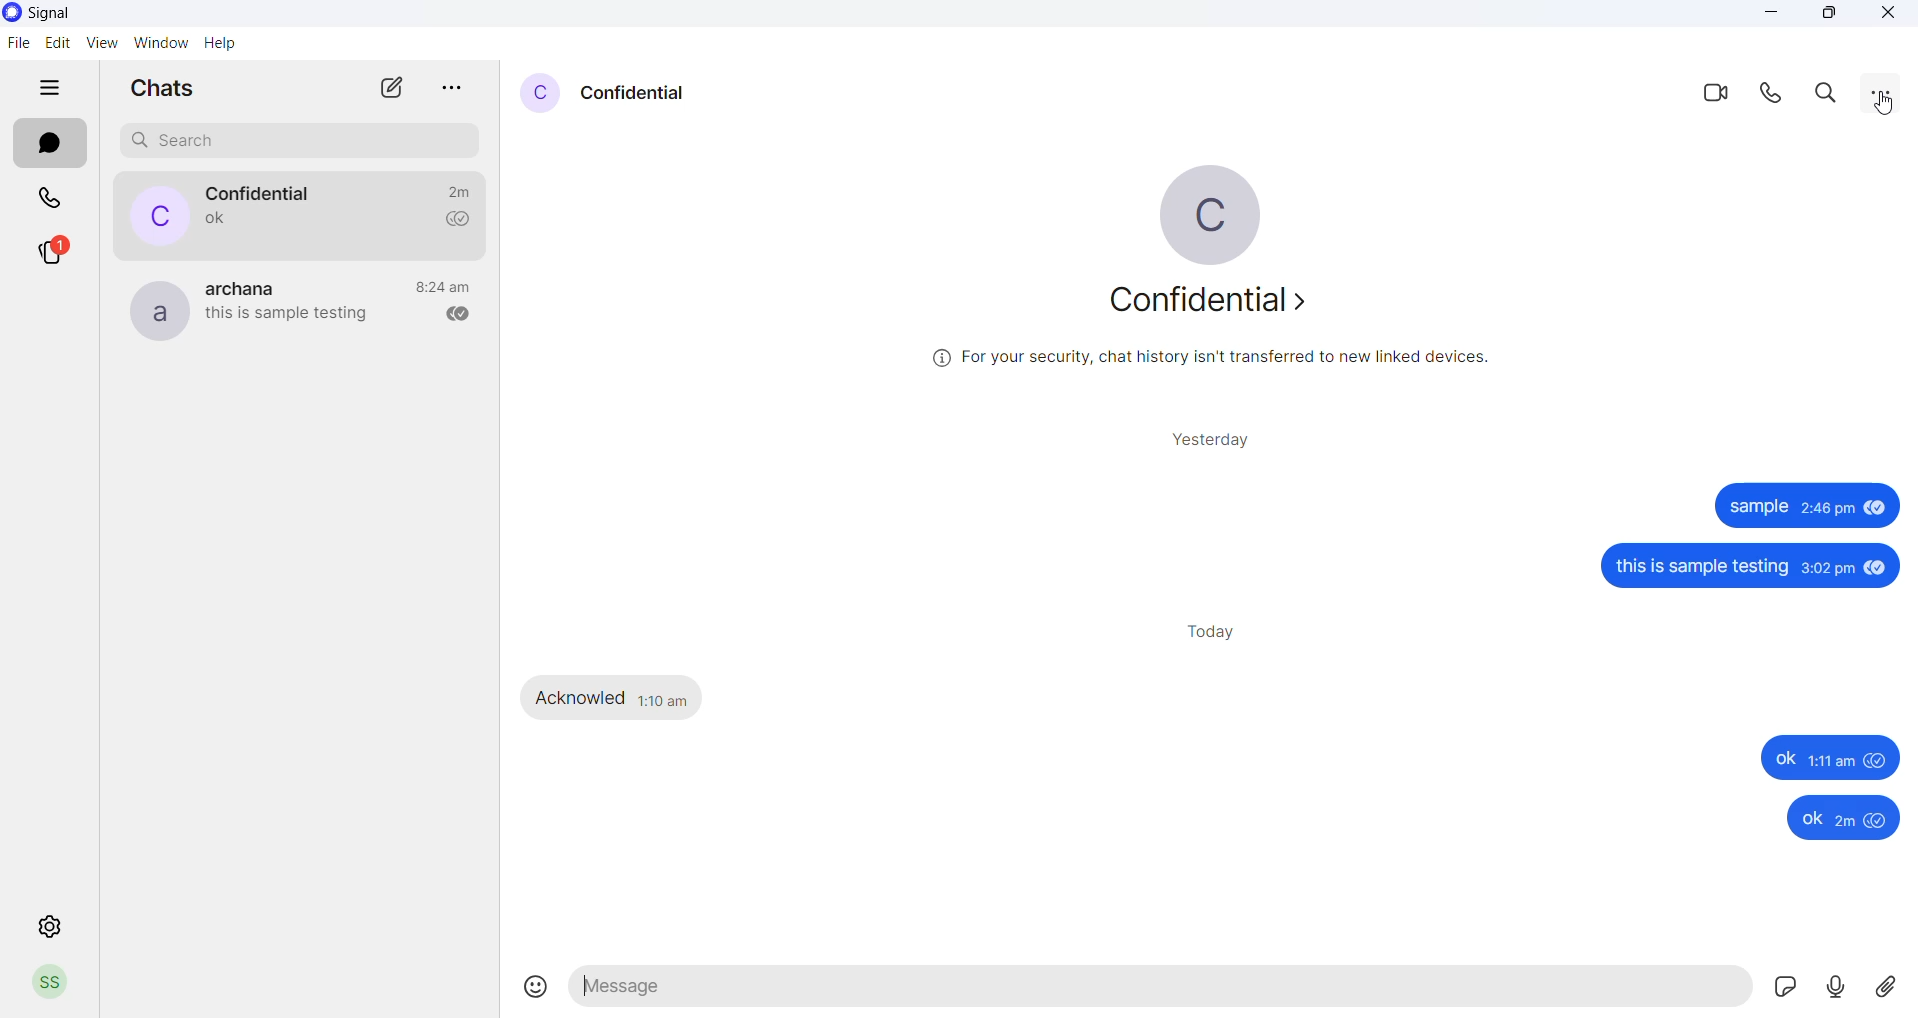  Describe the element at coordinates (1216, 439) in the screenshot. I see `yesterday heading` at that location.